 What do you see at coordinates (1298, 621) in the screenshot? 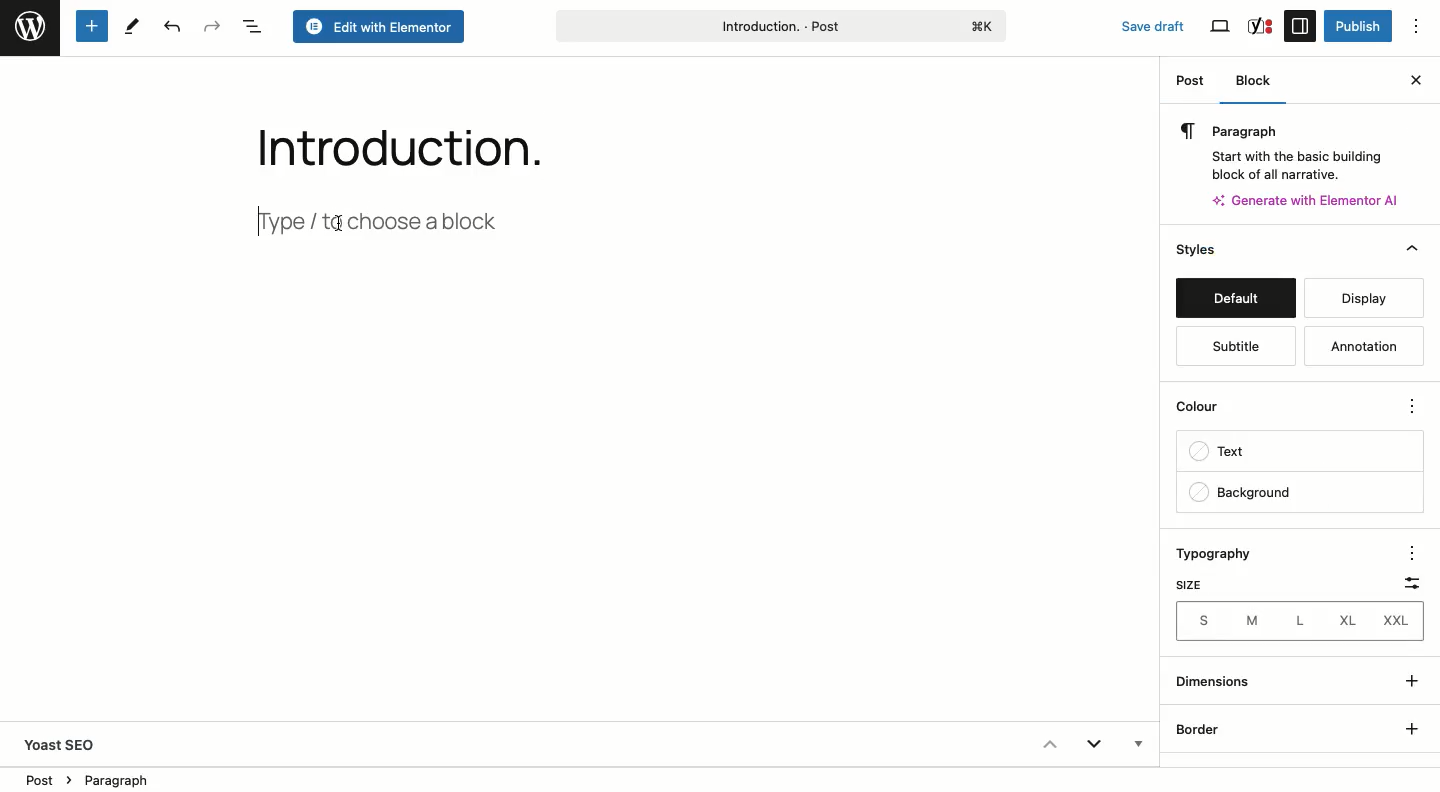
I see `Sizes` at bounding box center [1298, 621].